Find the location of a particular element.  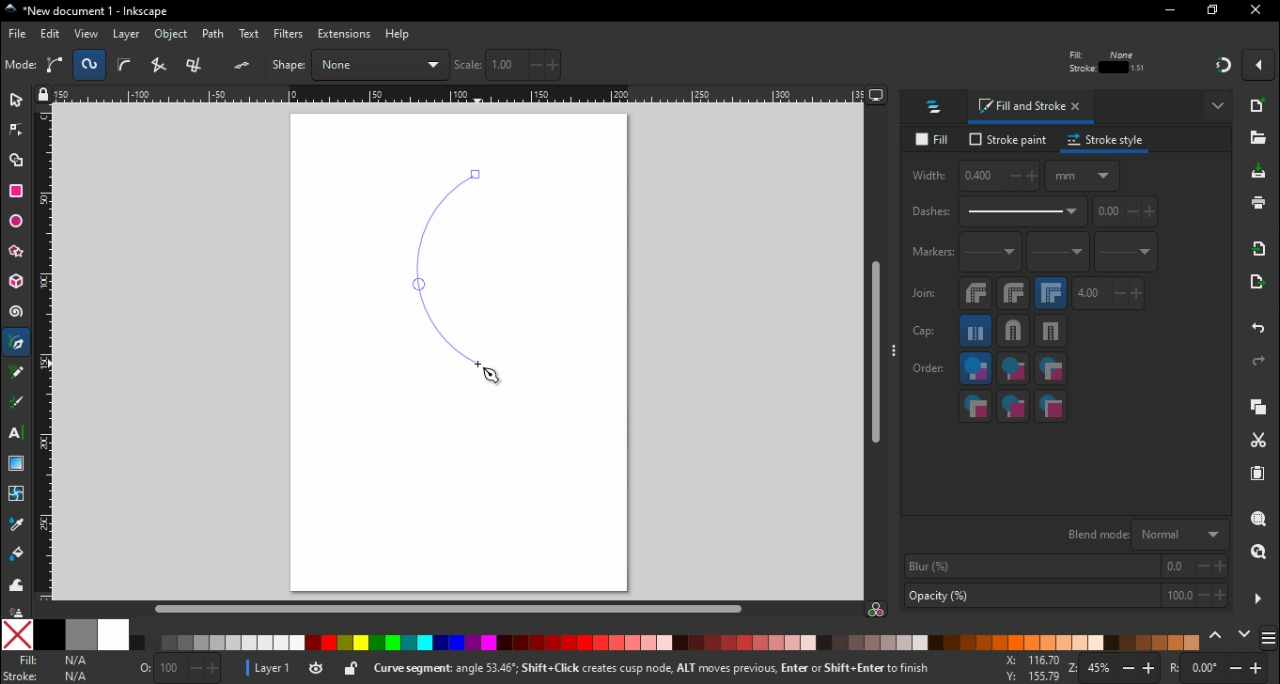

cursor coordinates is located at coordinates (1028, 668).